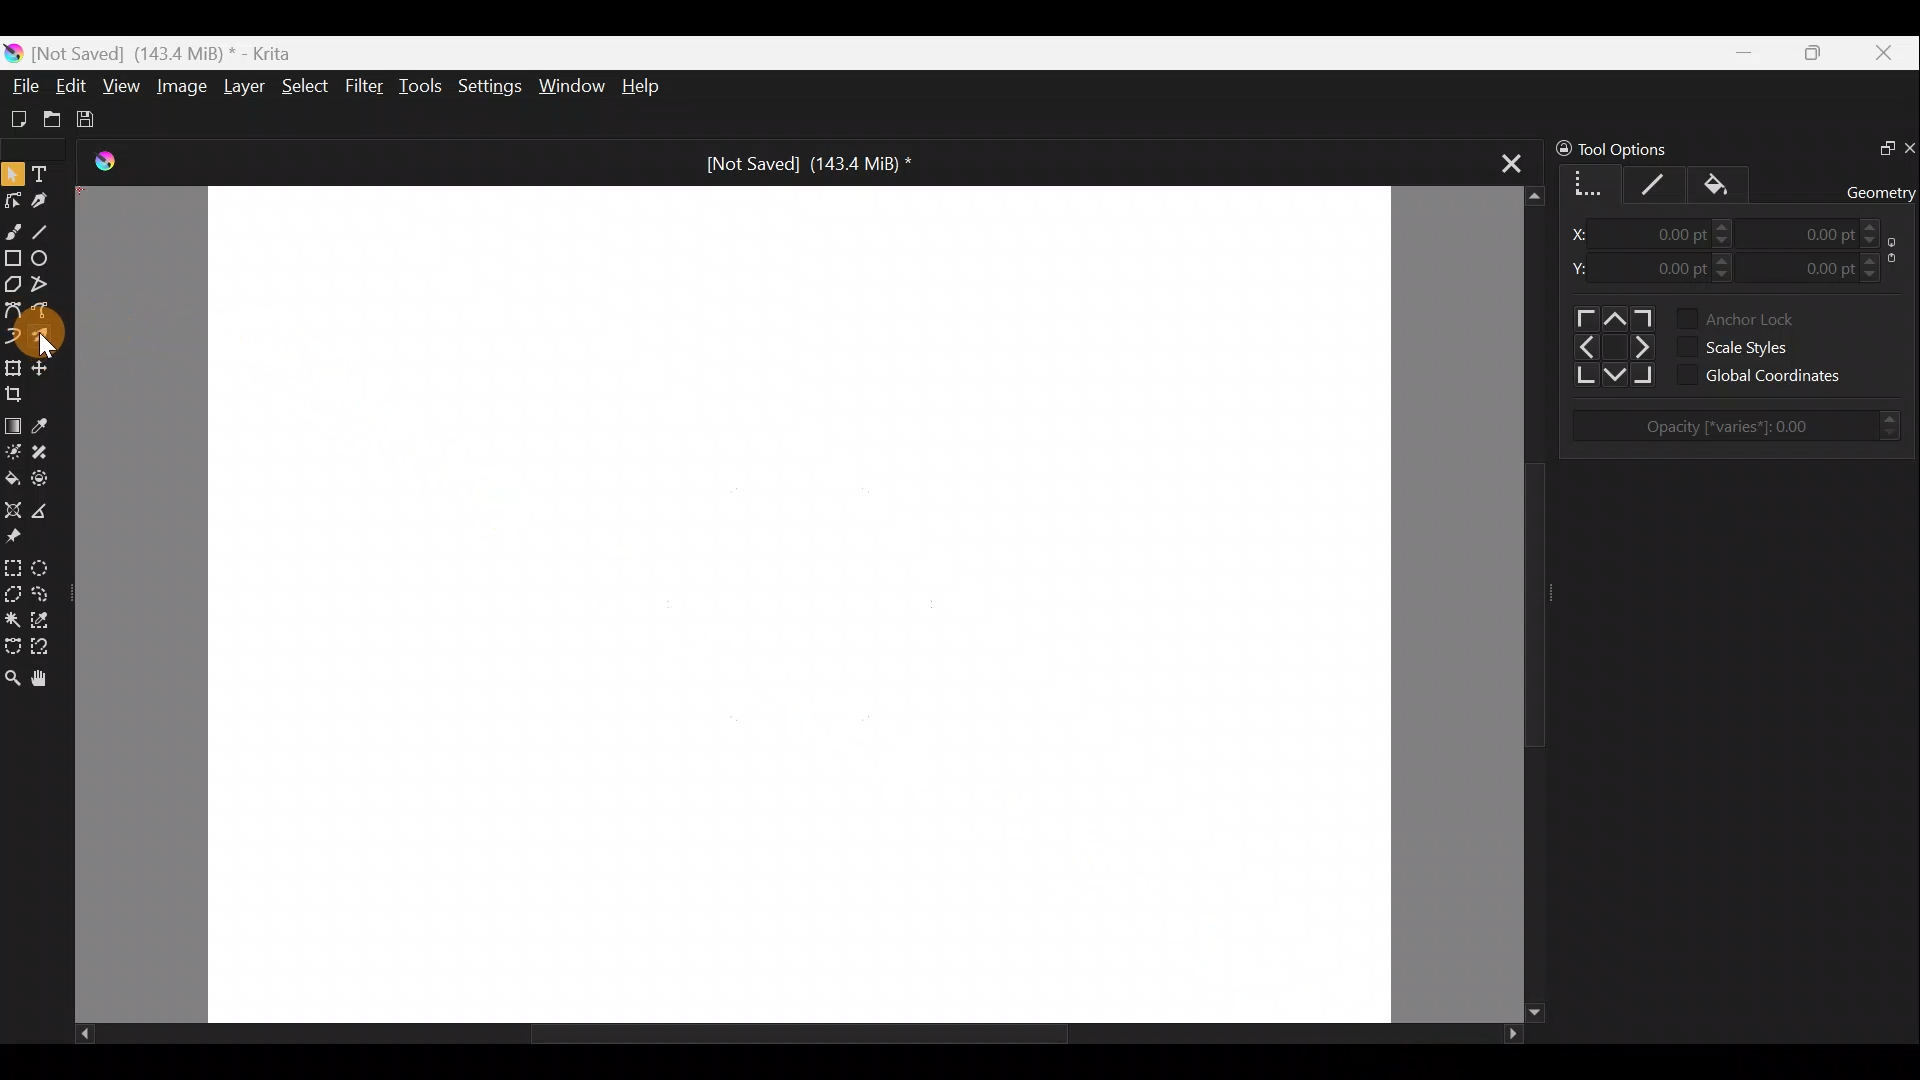  What do you see at coordinates (42, 342) in the screenshot?
I see `Multibrush tool` at bounding box center [42, 342].